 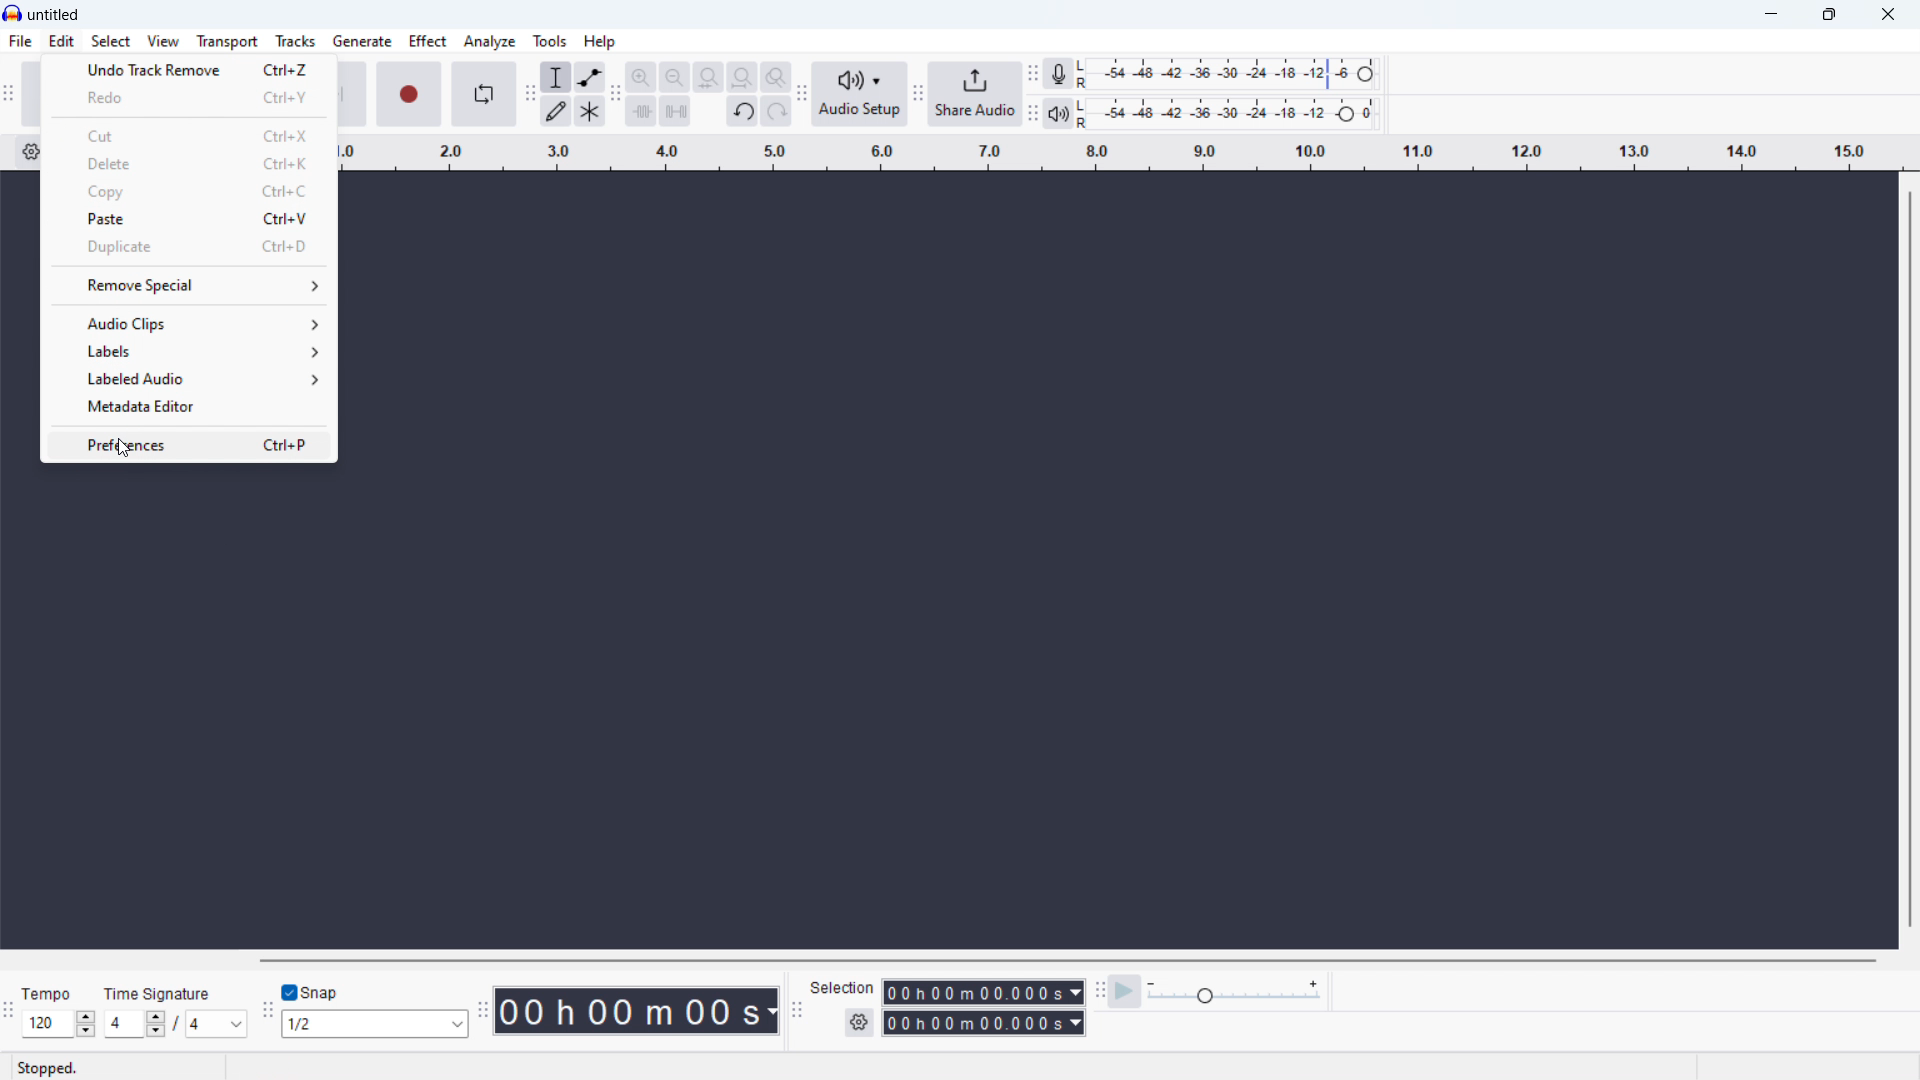 What do you see at coordinates (189, 284) in the screenshot?
I see `remove special` at bounding box center [189, 284].